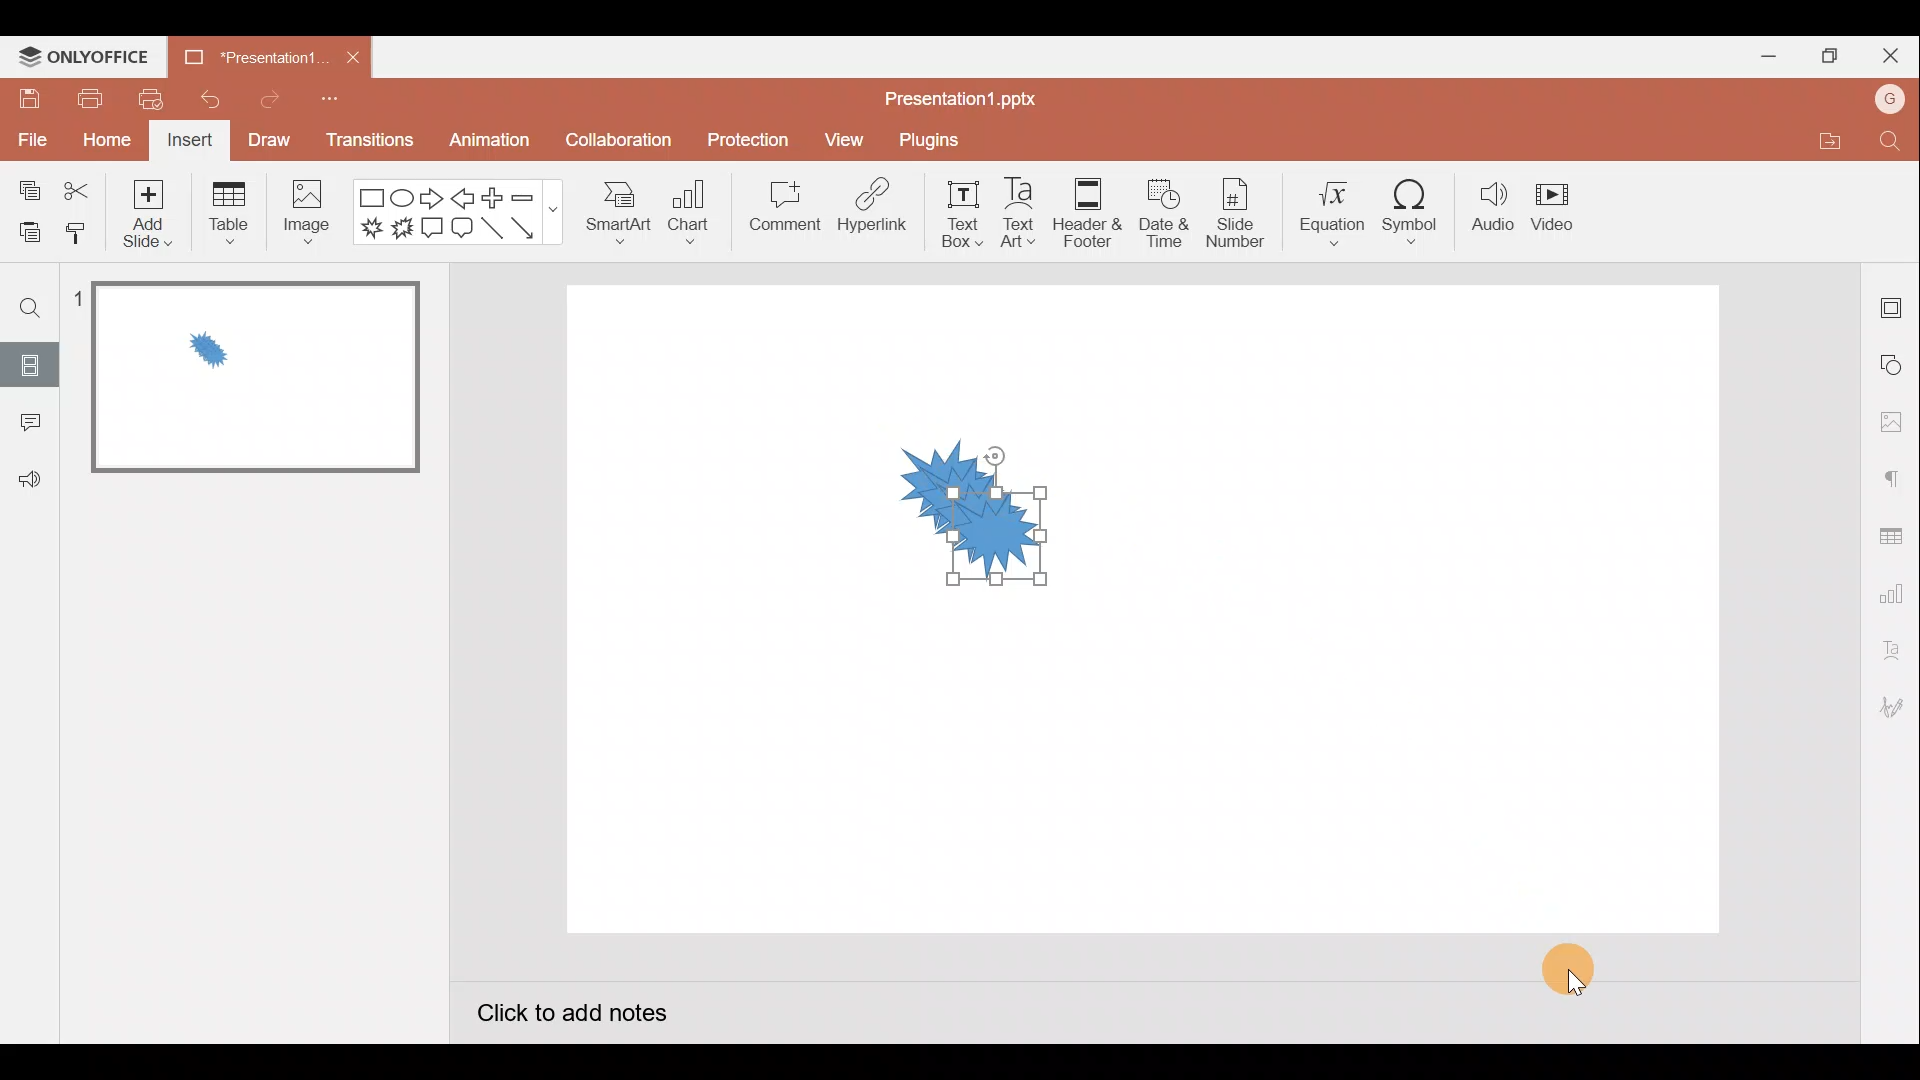 The height and width of the screenshot is (1080, 1920). What do you see at coordinates (335, 101) in the screenshot?
I see `Customize quick access toolbar` at bounding box center [335, 101].